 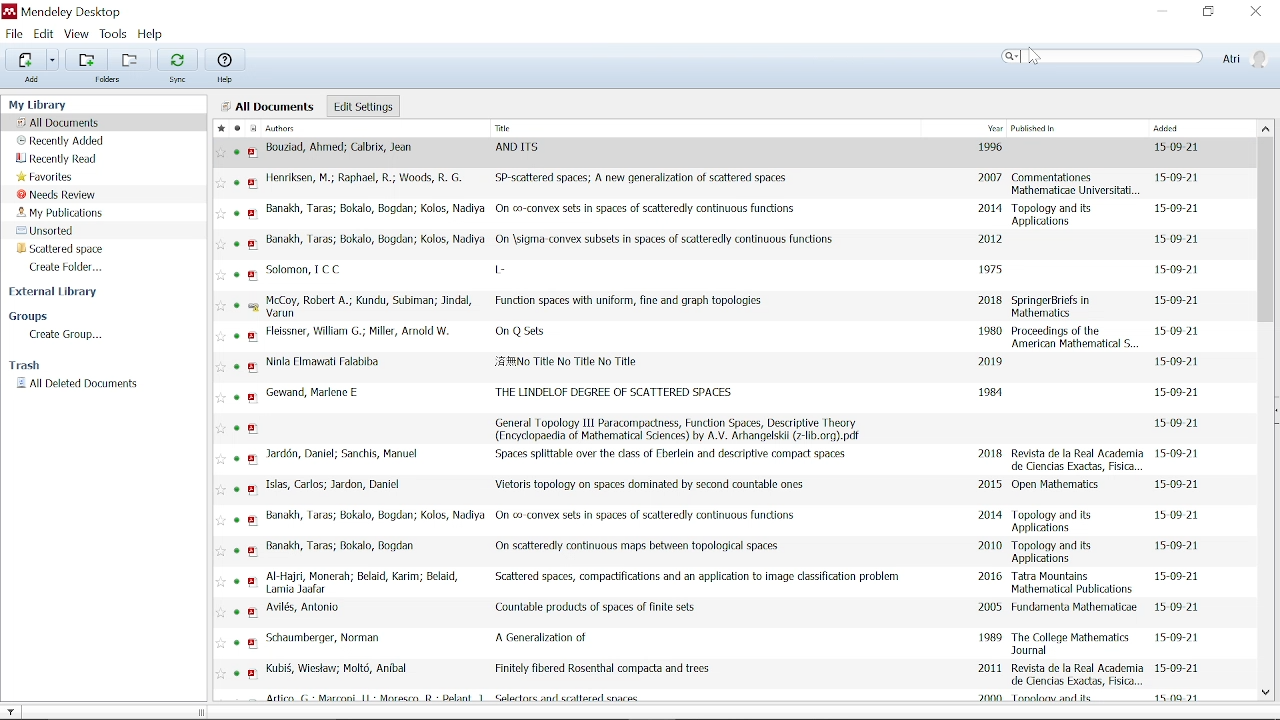 I want to click on Groups, so click(x=60, y=316).